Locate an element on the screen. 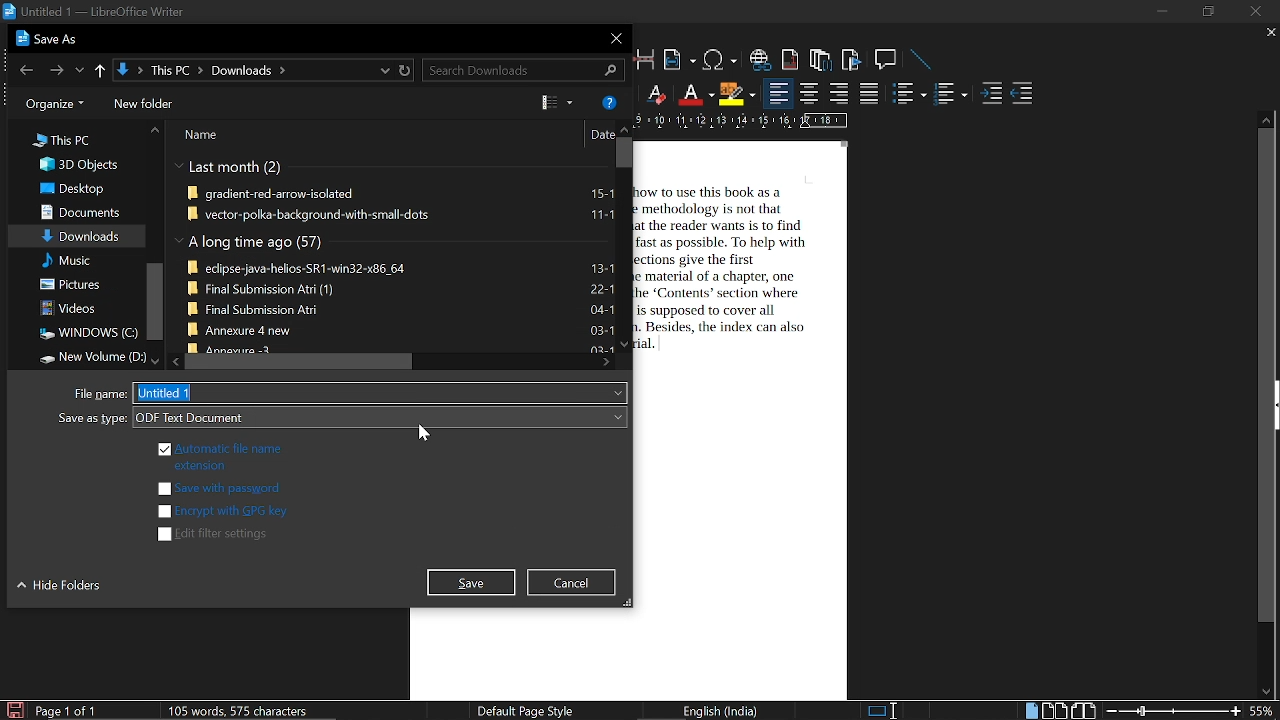 The height and width of the screenshot is (720, 1280). up to "this pc" is located at coordinates (100, 68).